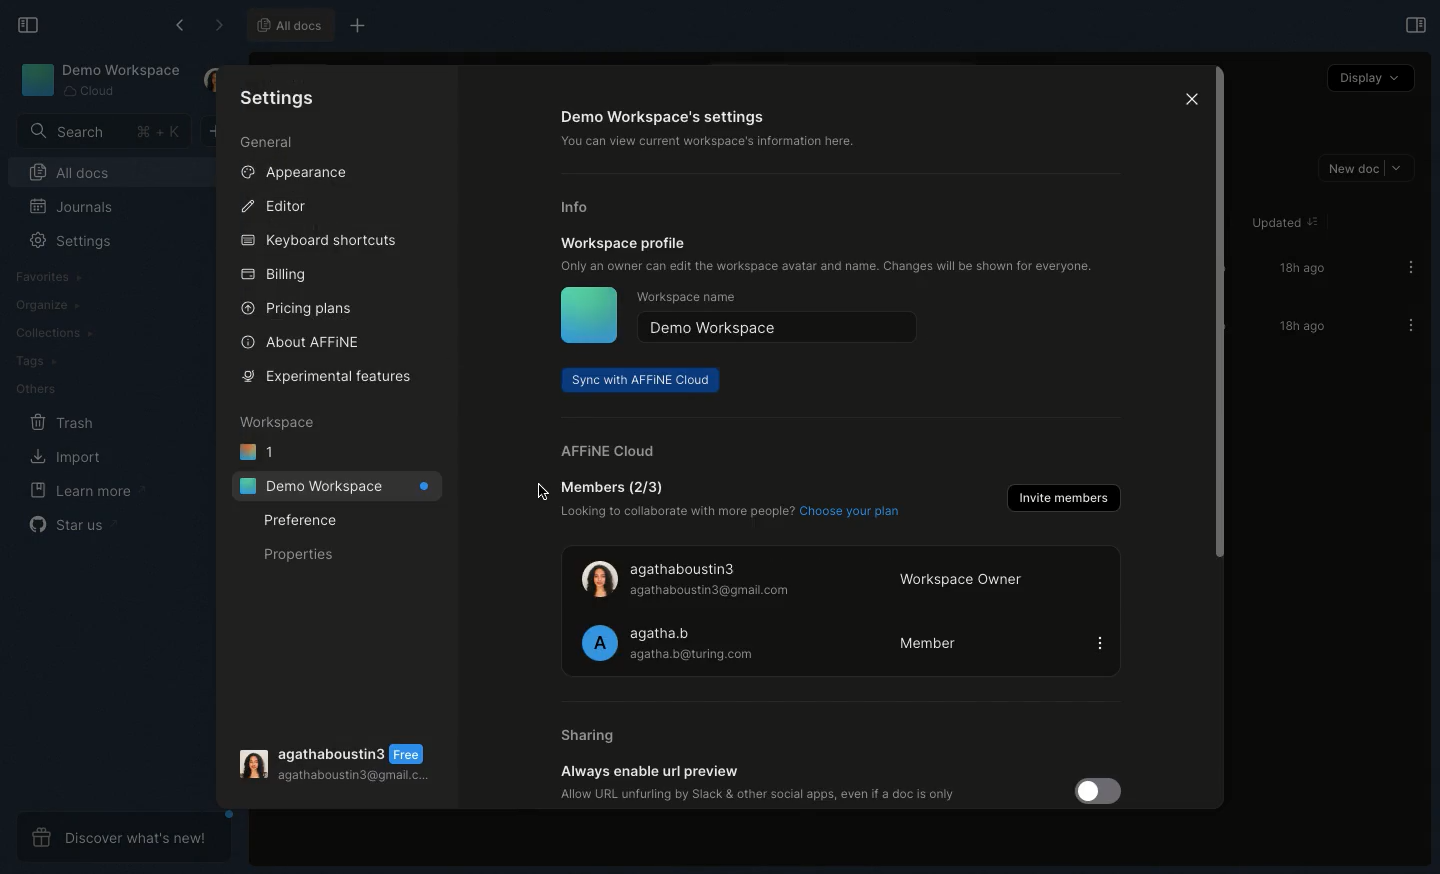 The height and width of the screenshot is (874, 1440). I want to click on Back, so click(179, 24).